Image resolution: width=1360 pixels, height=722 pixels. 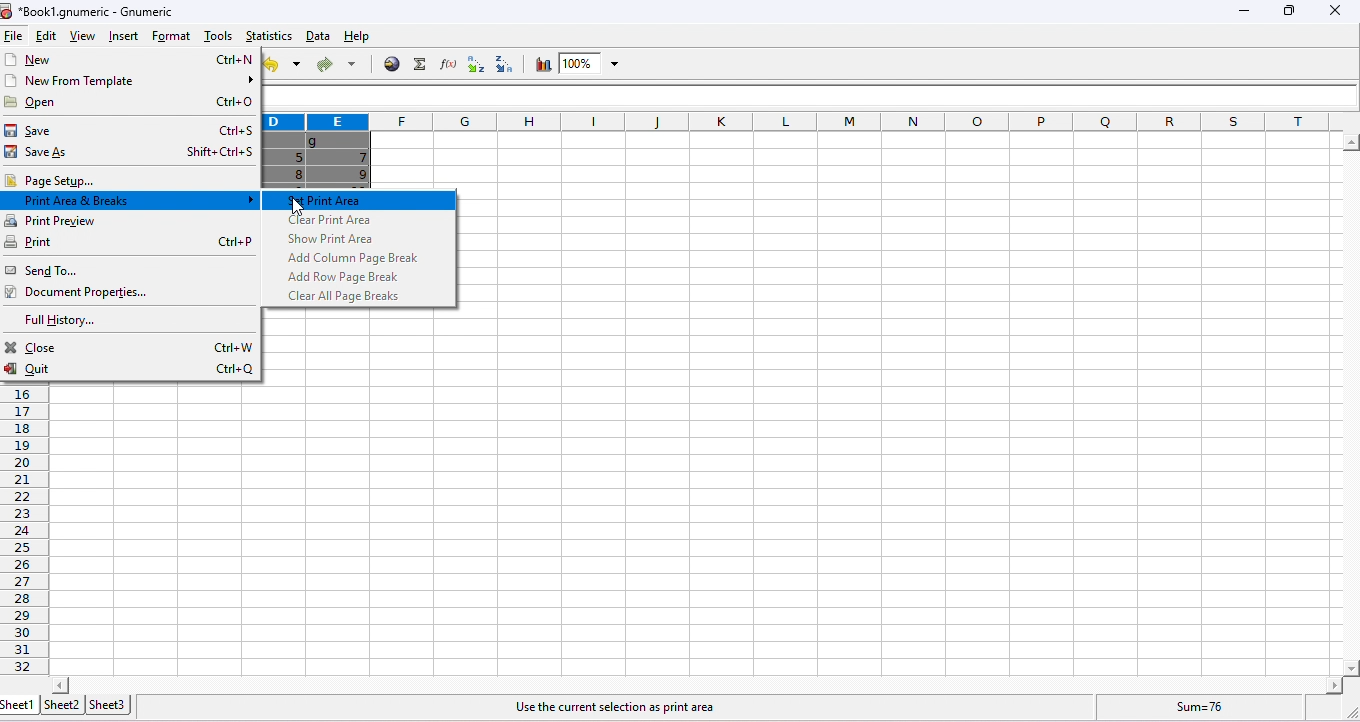 I want to click on page set up and breaks, so click(x=129, y=201).